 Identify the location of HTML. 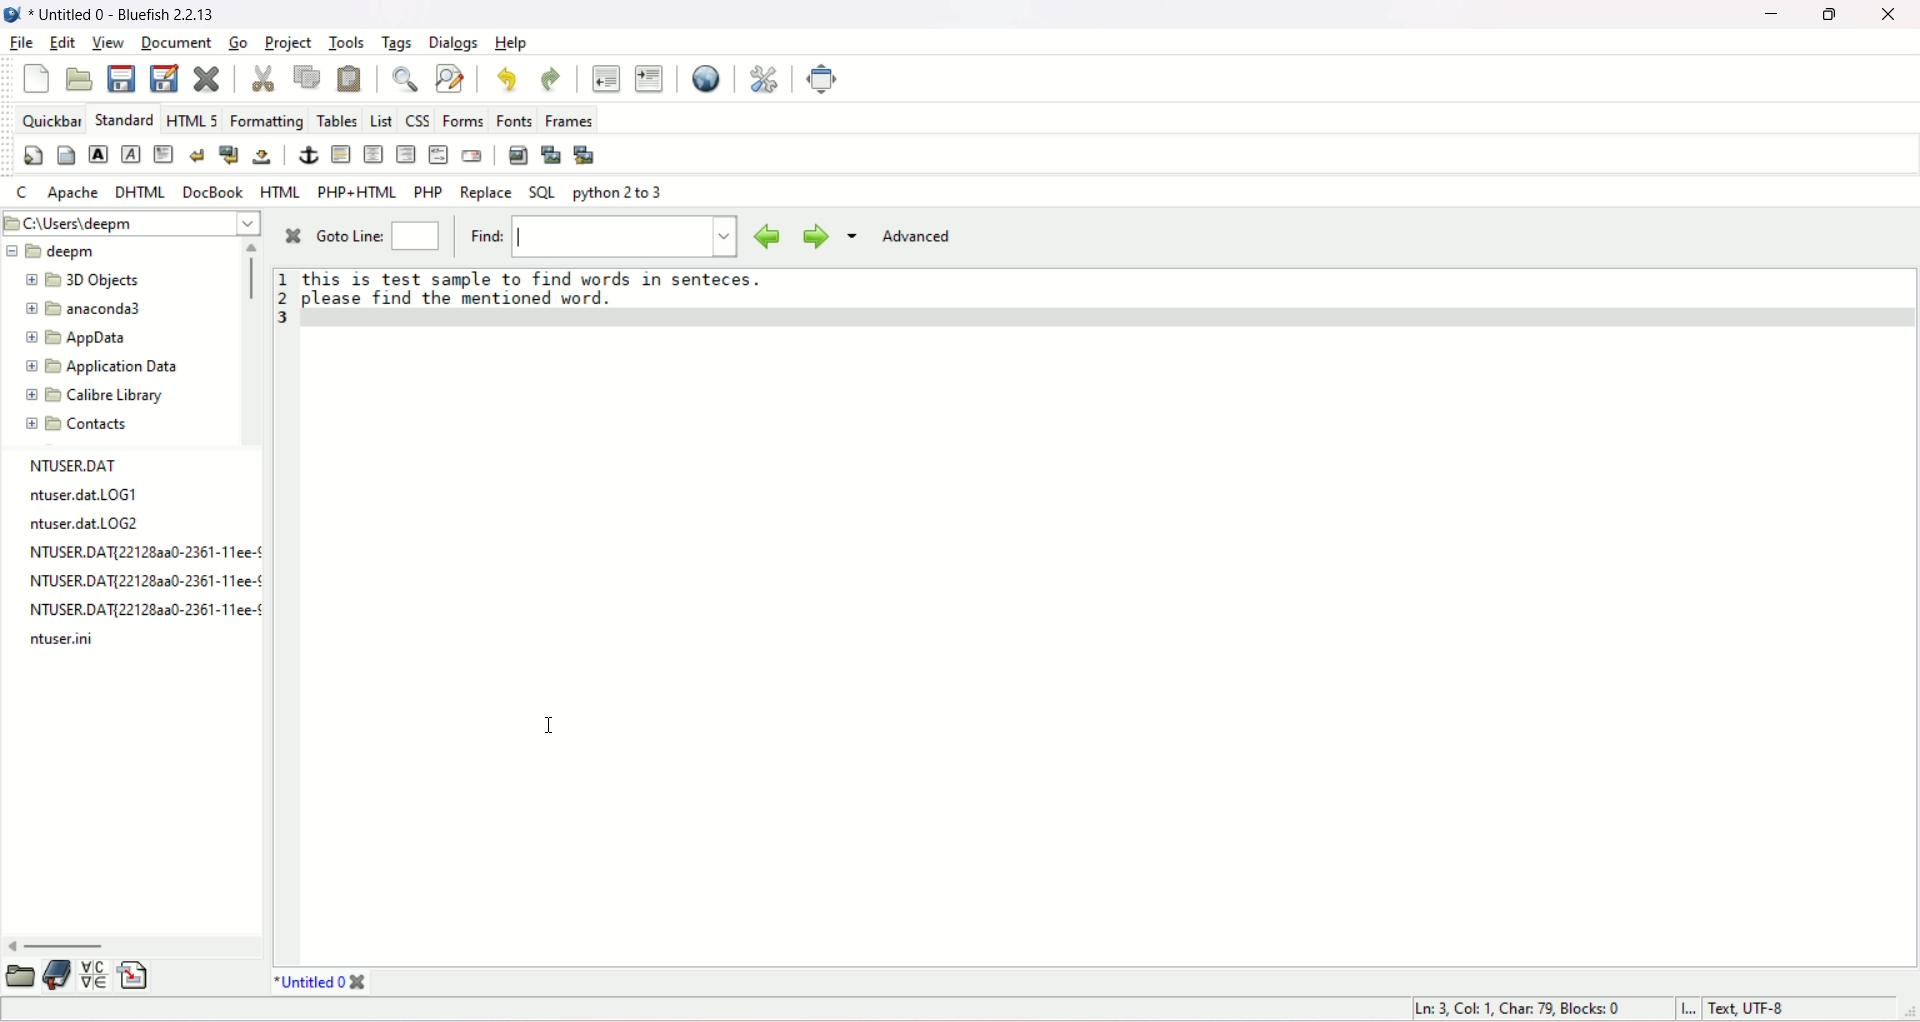
(279, 191).